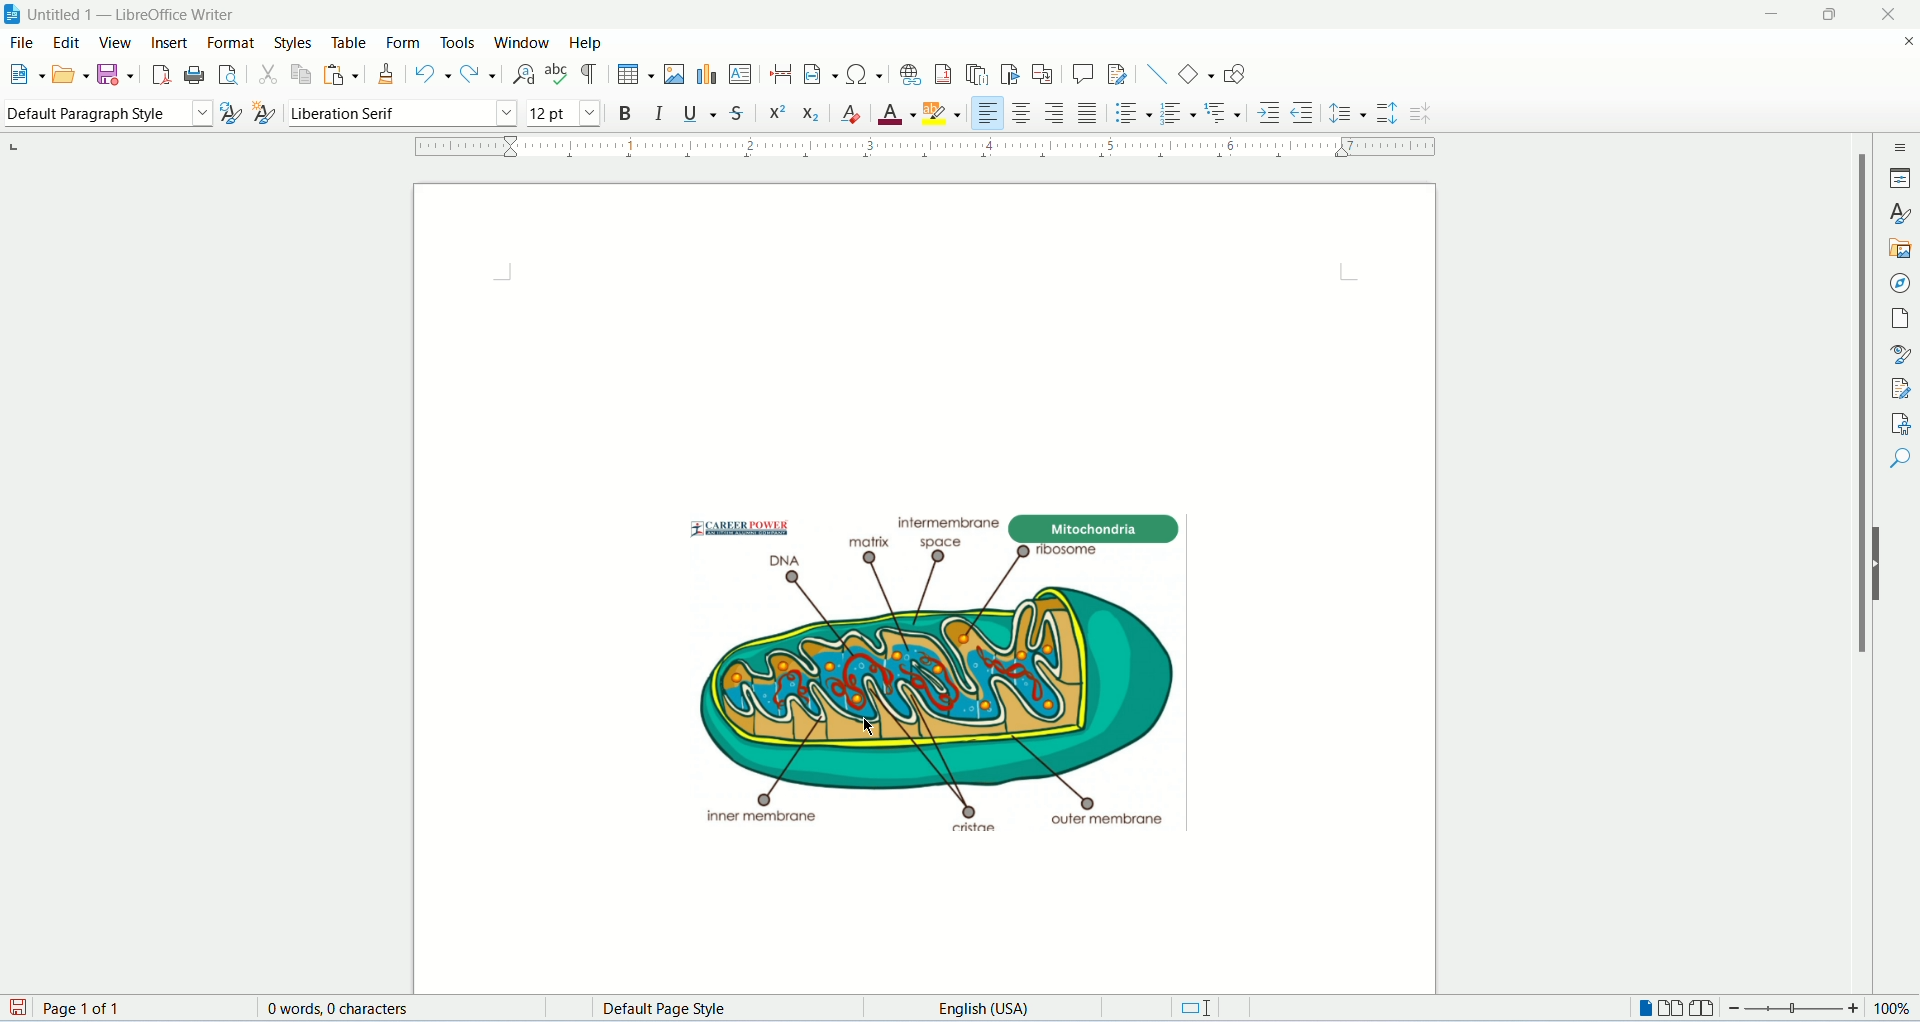 The image size is (1920, 1022). What do you see at coordinates (114, 75) in the screenshot?
I see `save` at bounding box center [114, 75].